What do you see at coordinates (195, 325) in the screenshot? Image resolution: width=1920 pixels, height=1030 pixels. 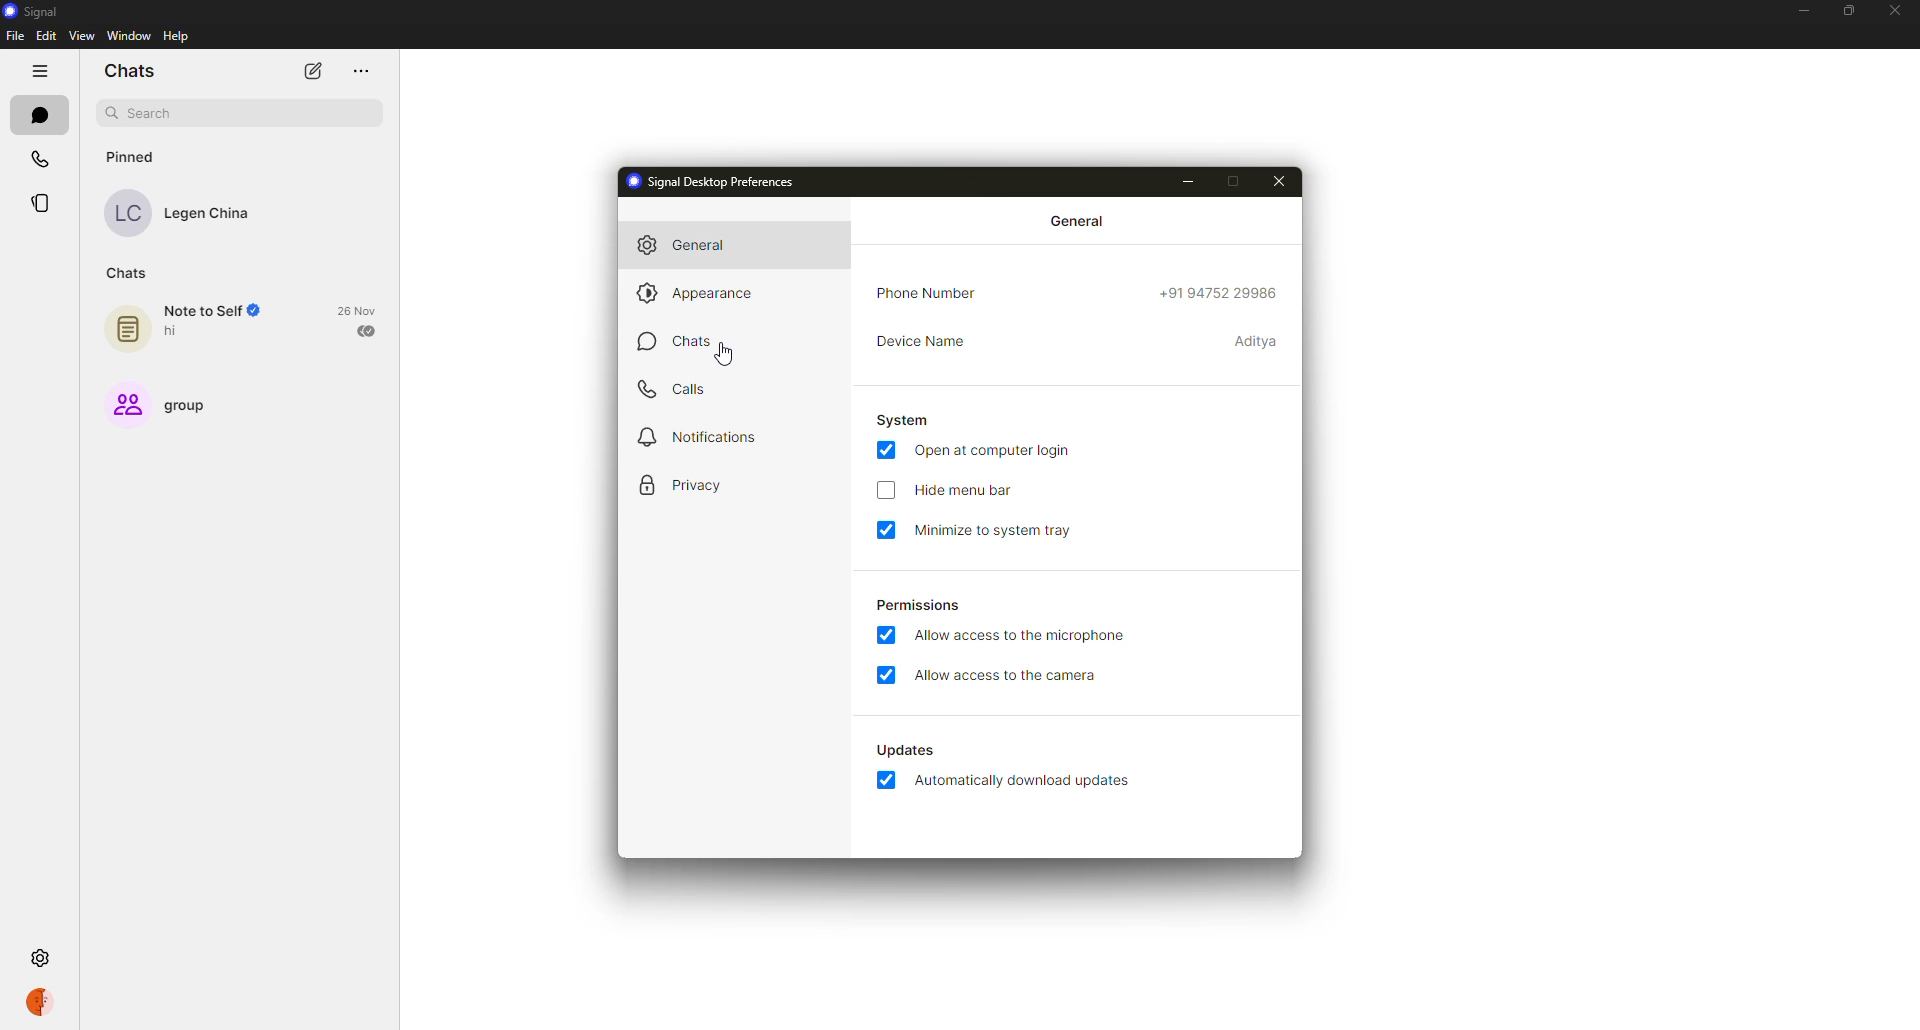 I see `note to self` at bounding box center [195, 325].